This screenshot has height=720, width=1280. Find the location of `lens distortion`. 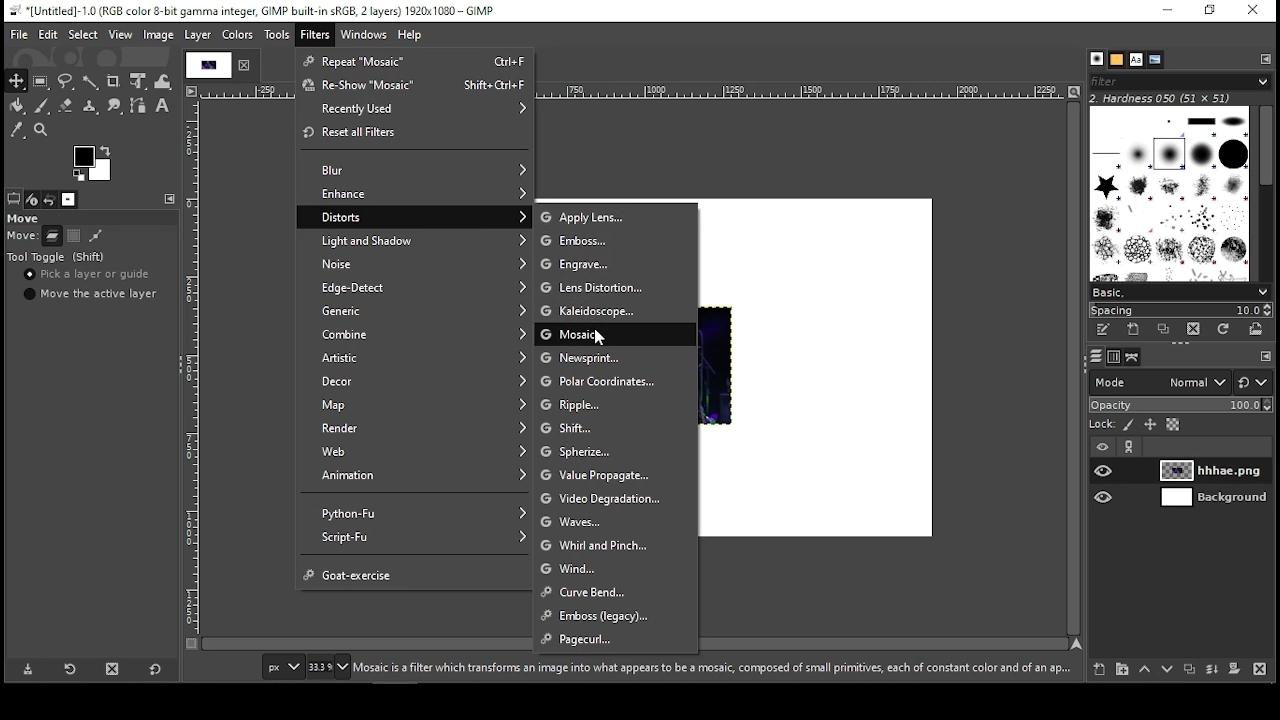

lens distortion is located at coordinates (617, 289).